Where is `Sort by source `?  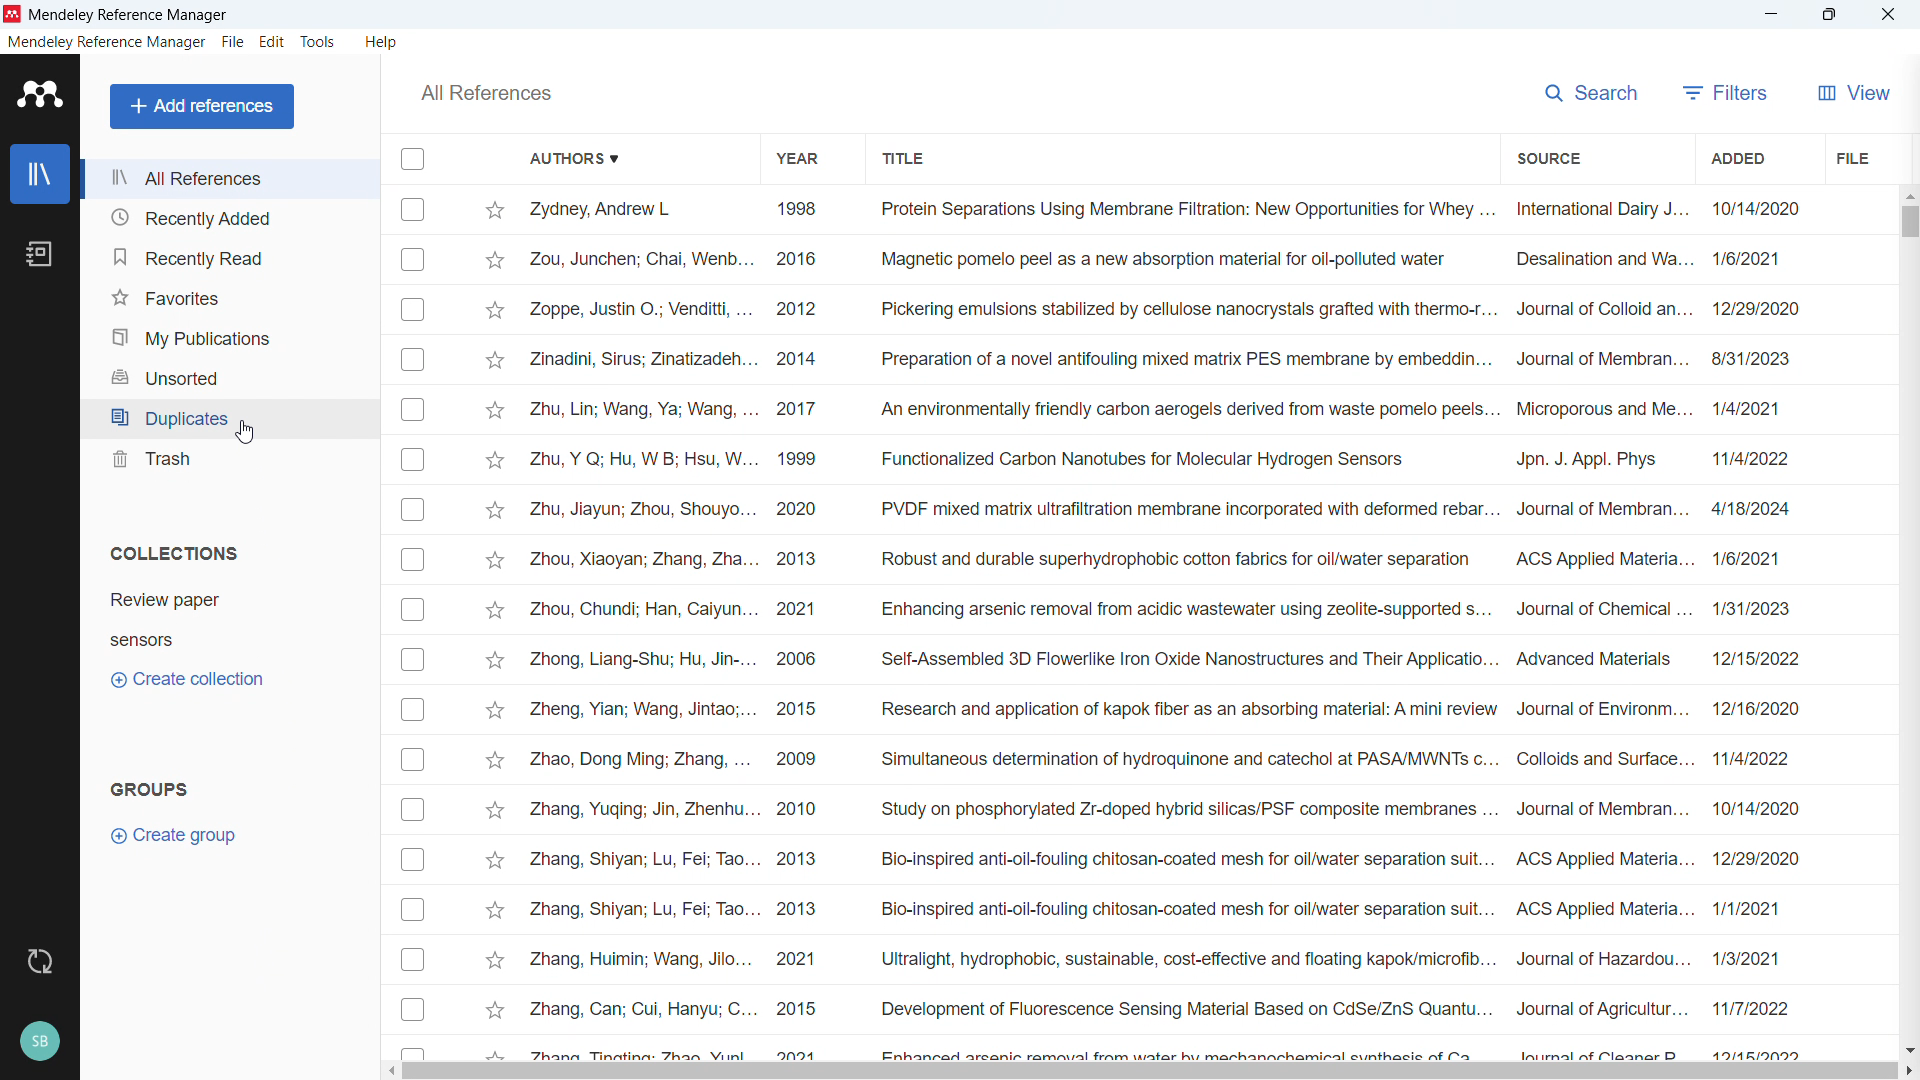
Sort by source  is located at coordinates (1547, 159).